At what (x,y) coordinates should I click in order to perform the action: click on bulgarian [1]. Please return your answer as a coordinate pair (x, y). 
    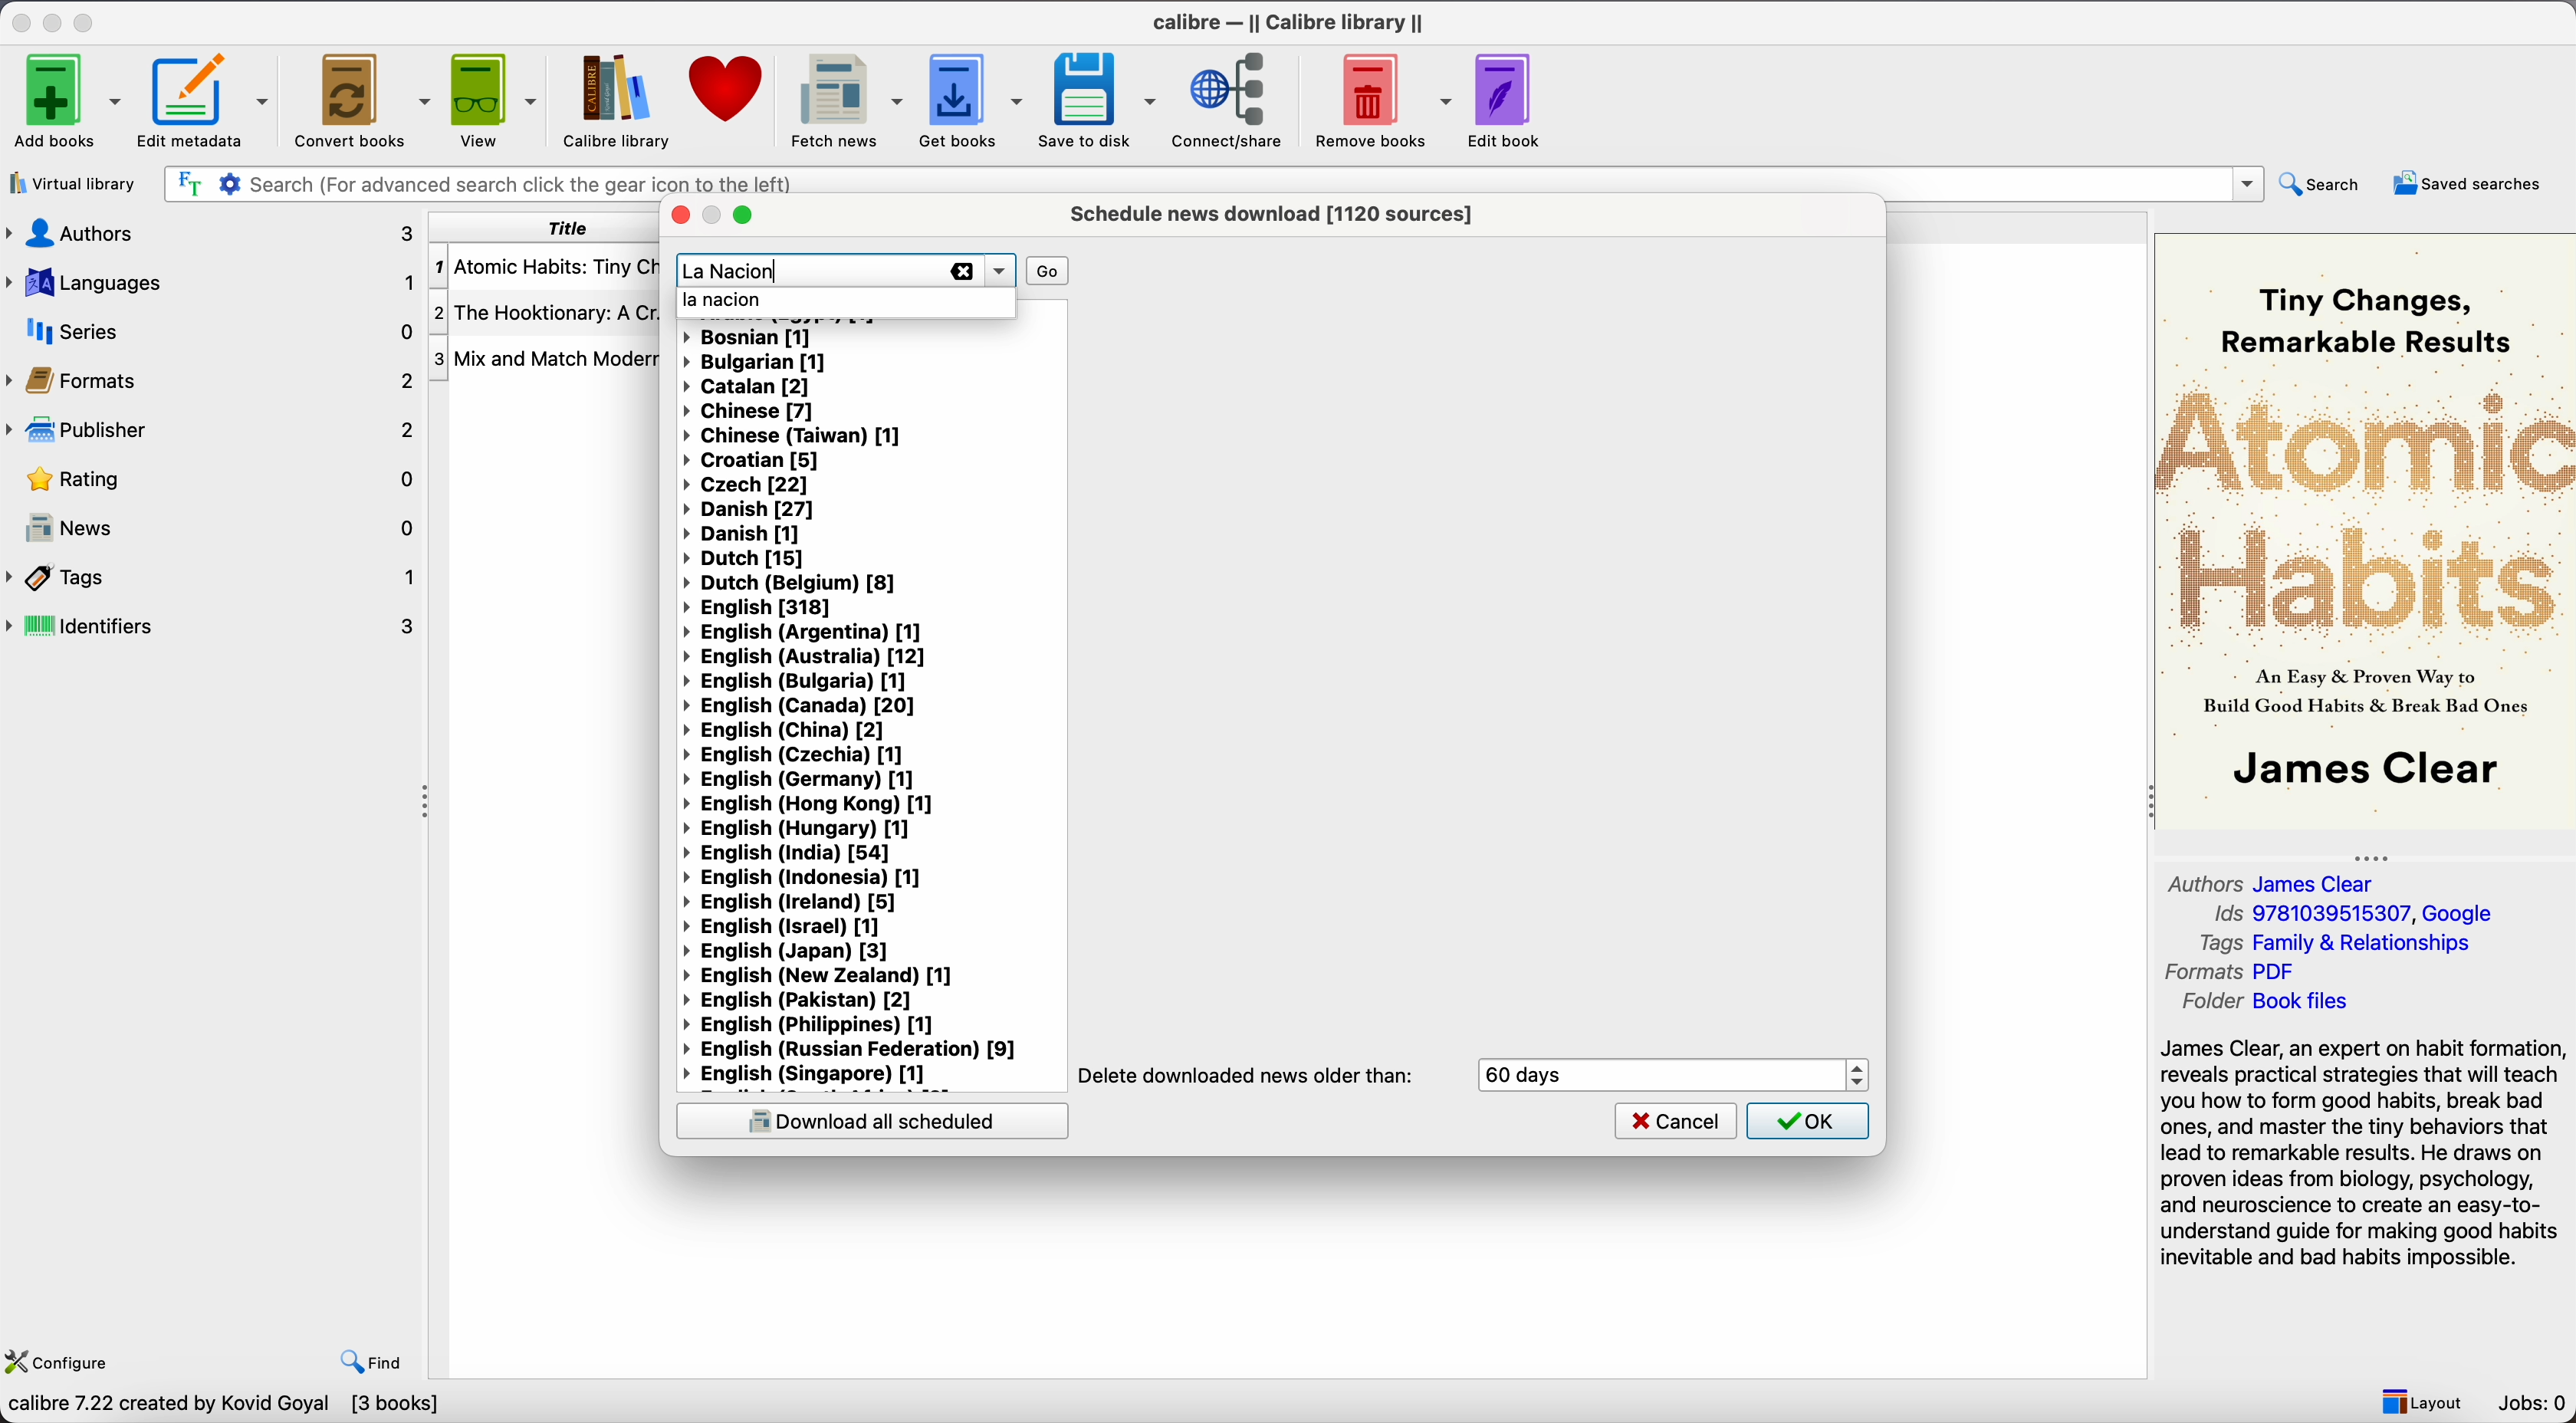
    Looking at the image, I should click on (757, 363).